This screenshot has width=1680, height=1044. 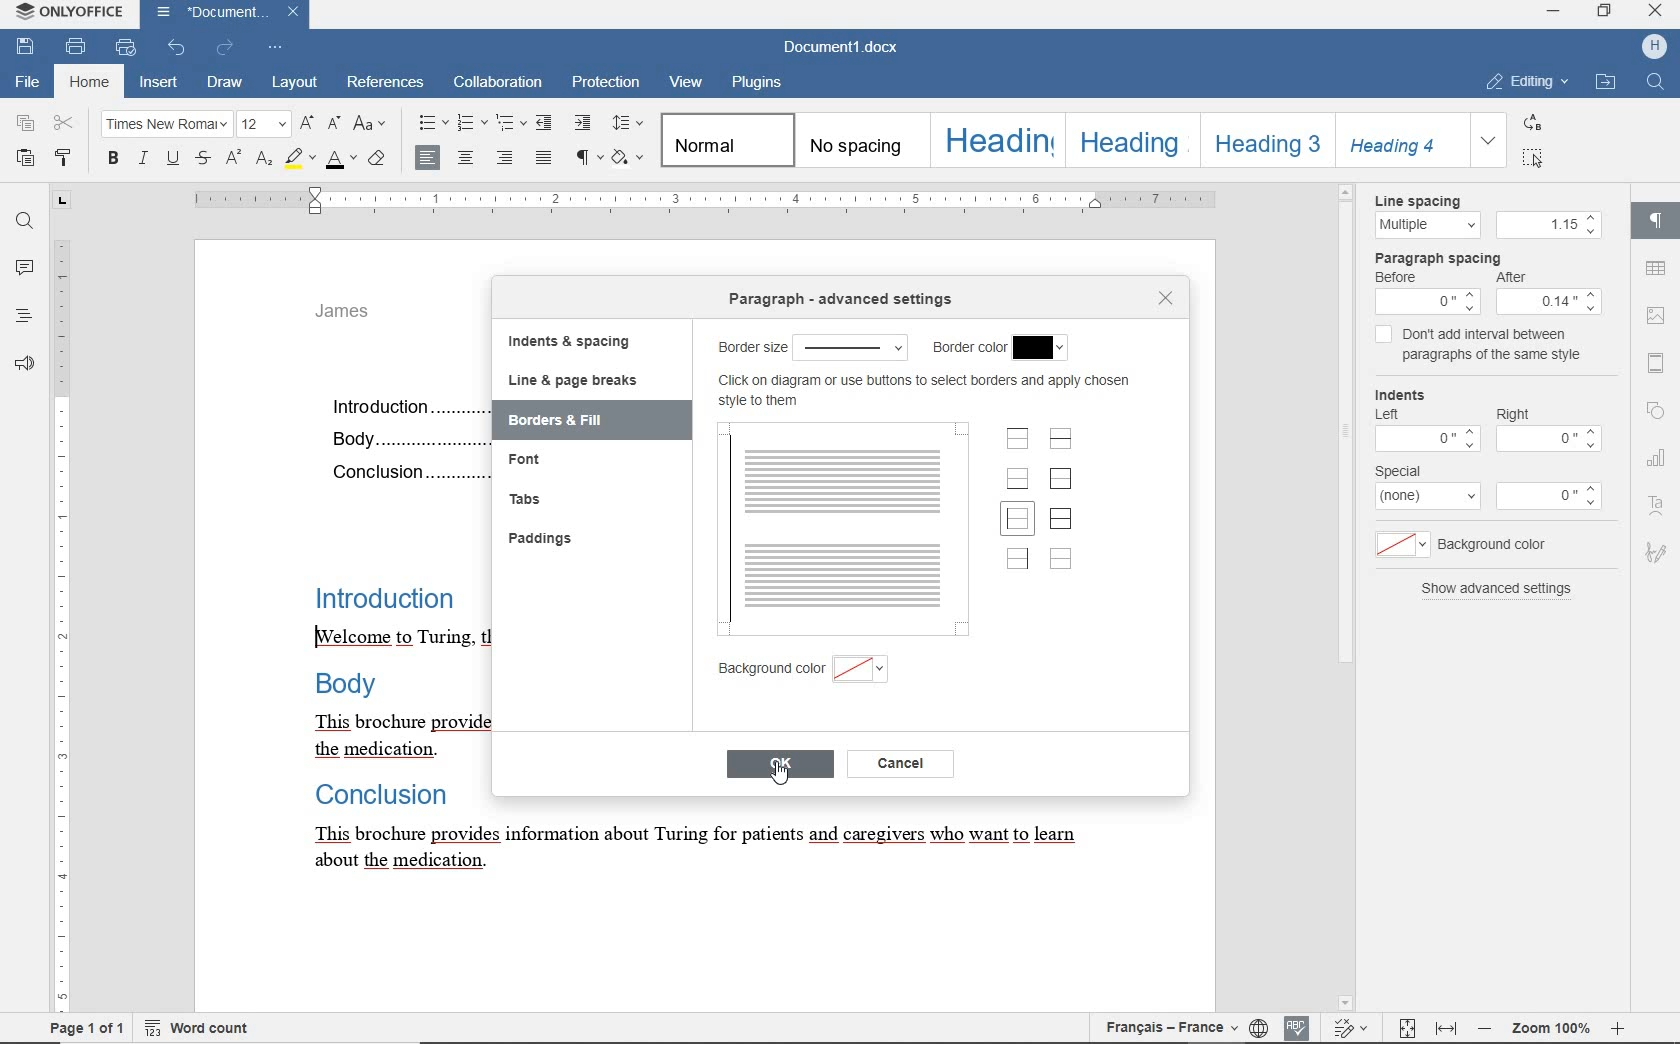 What do you see at coordinates (506, 160) in the screenshot?
I see `align right` at bounding box center [506, 160].